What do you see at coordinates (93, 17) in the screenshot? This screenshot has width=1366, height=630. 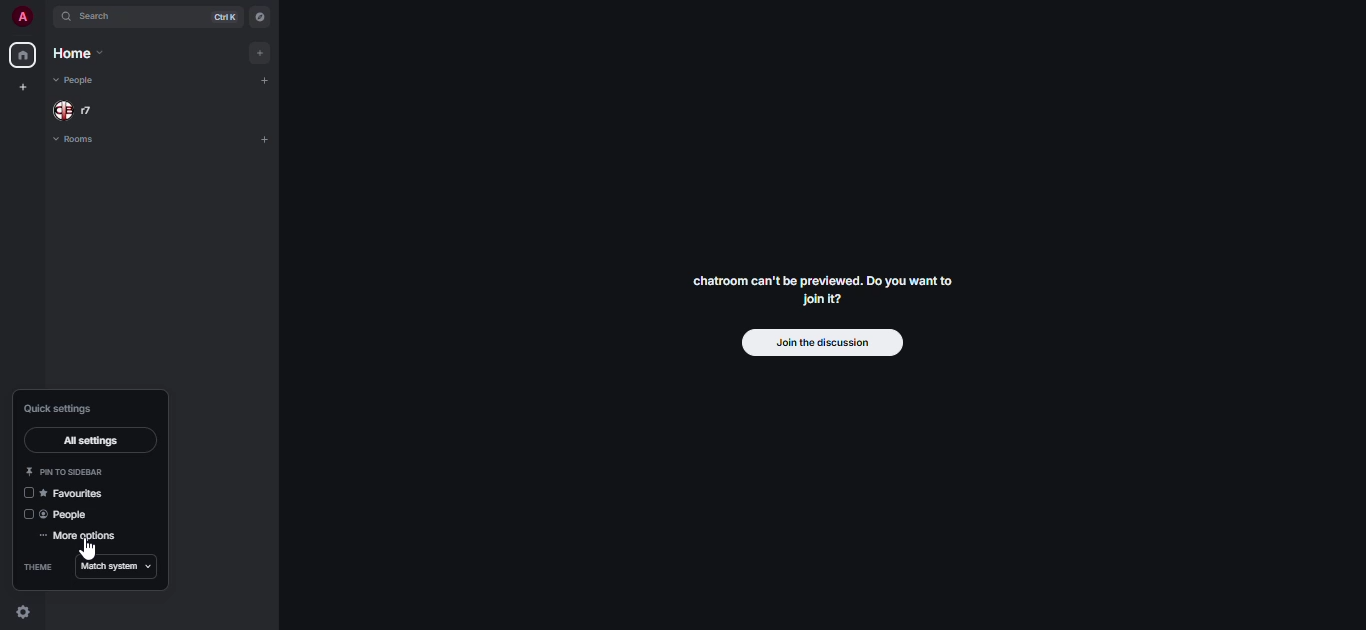 I see `search` at bounding box center [93, 17].